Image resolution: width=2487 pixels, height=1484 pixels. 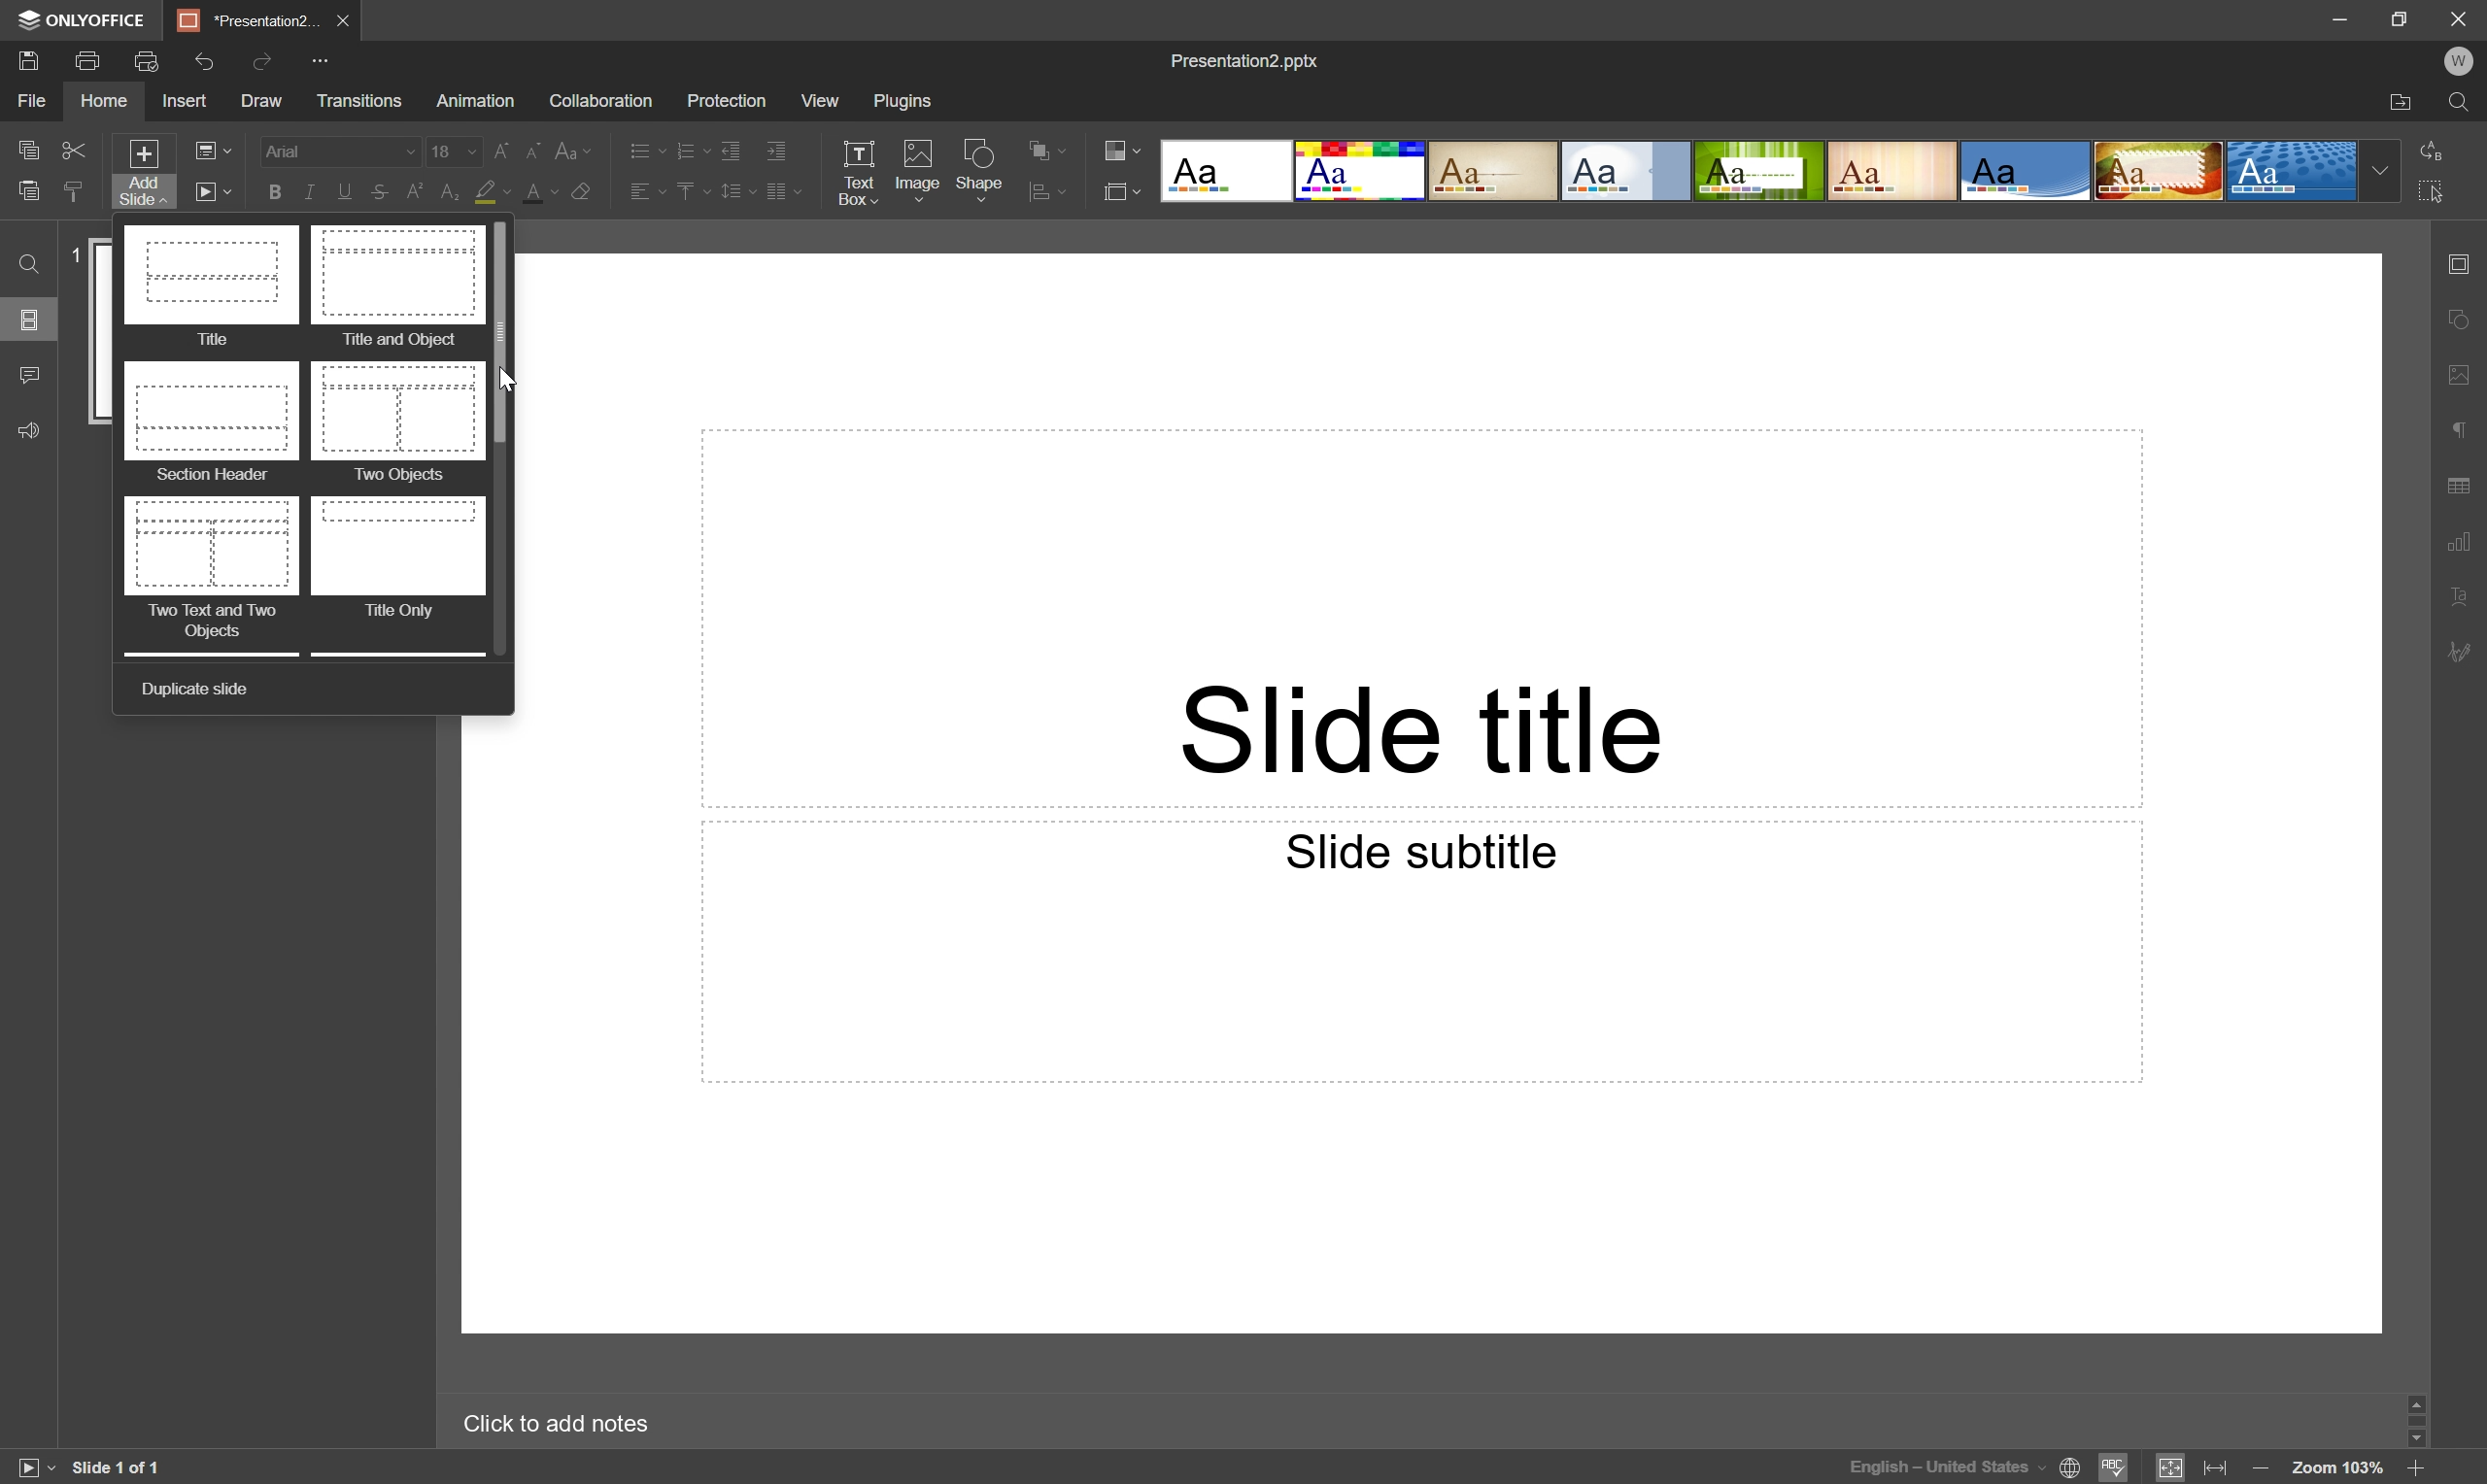 I want to click on Table settings, so click(x=2467, y=483).